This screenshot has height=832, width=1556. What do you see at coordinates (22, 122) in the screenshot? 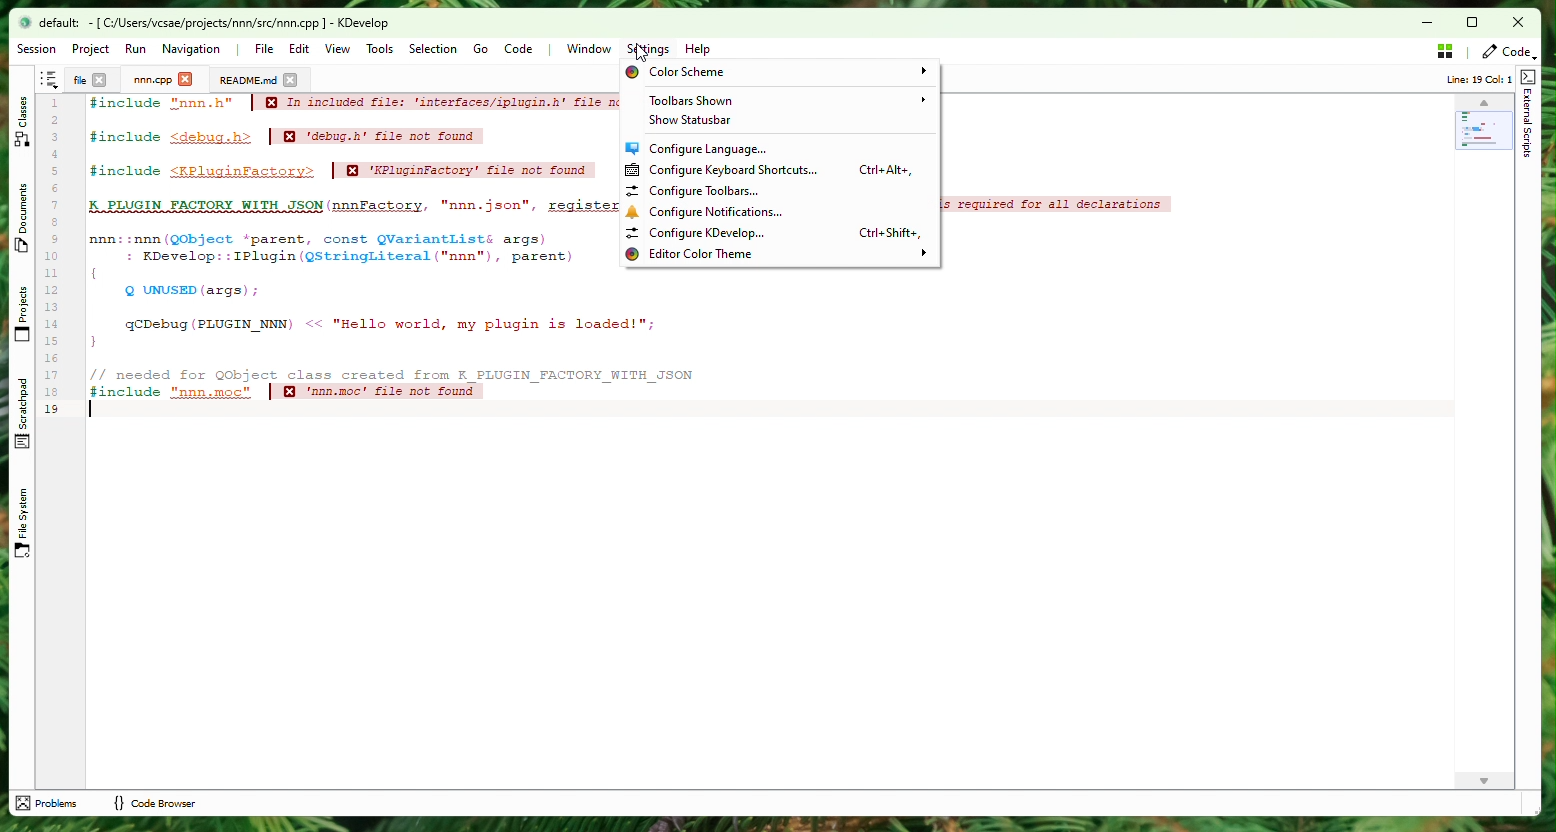
I see `Classes` at bounding box center [22, 122].